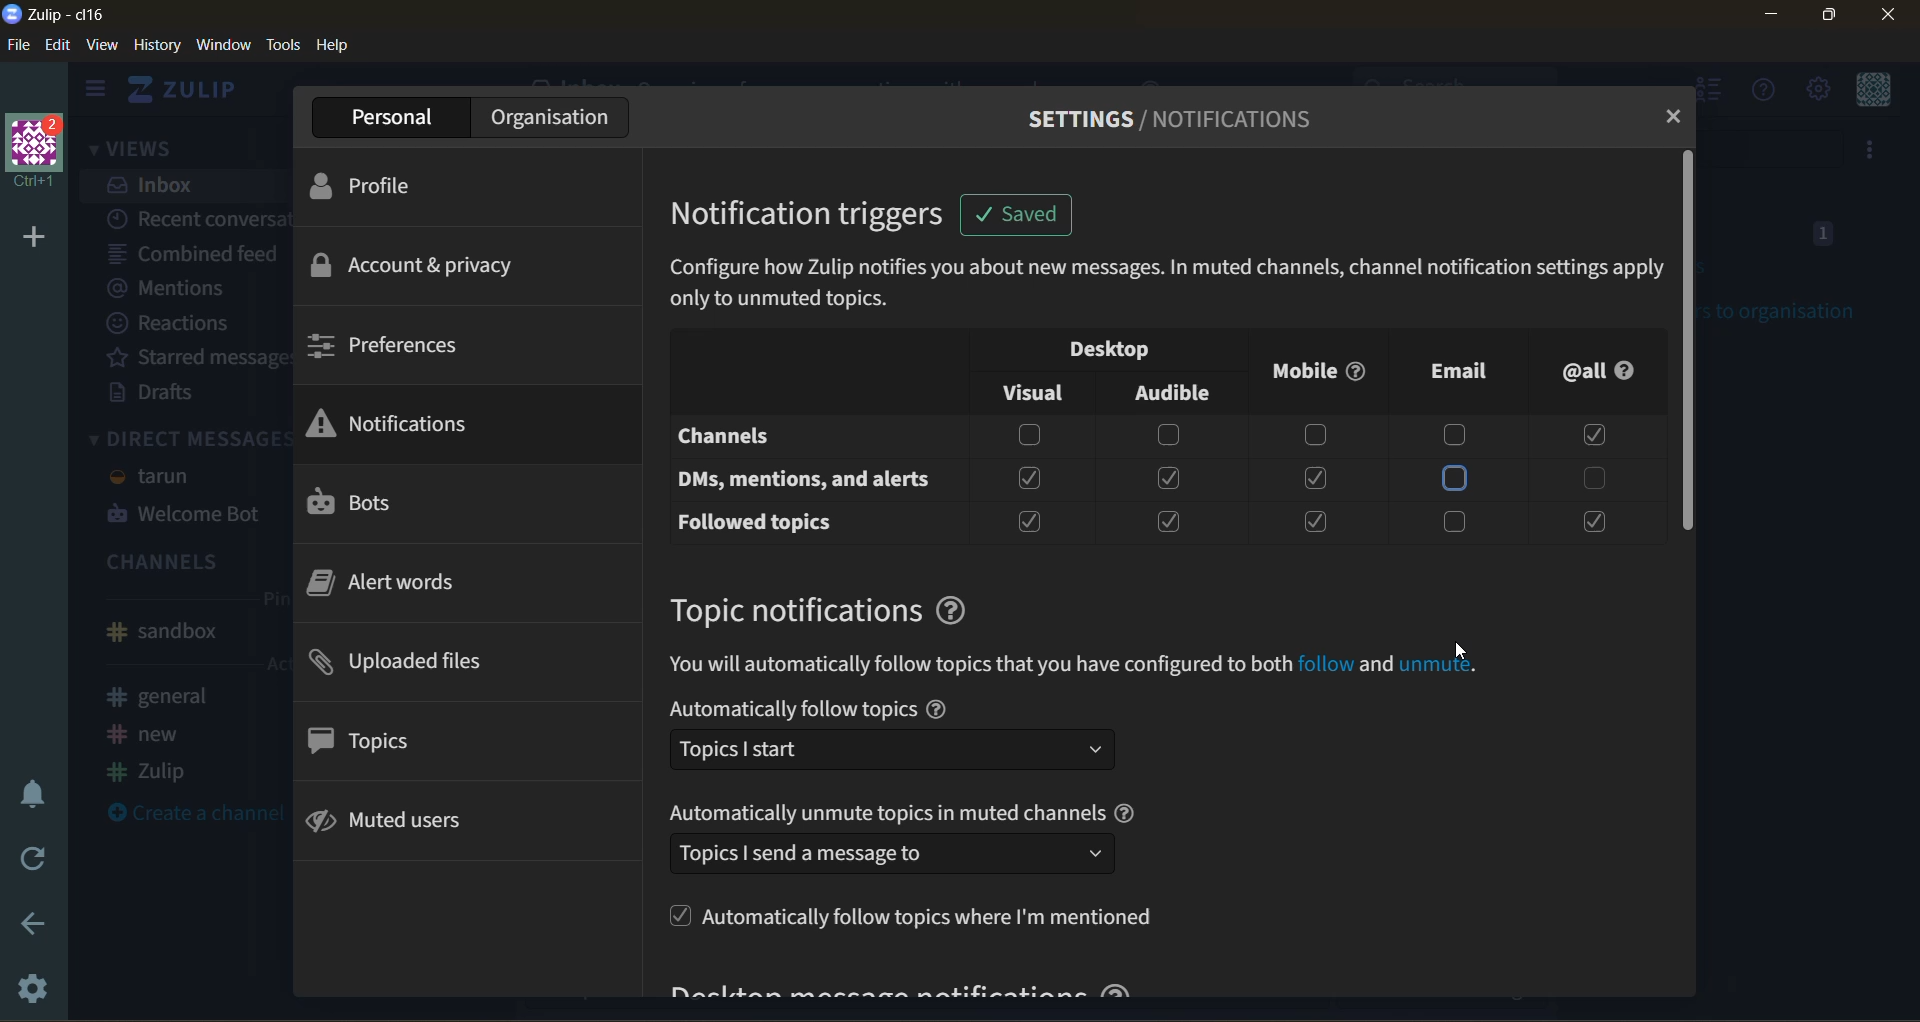 This screenshot has width=1920, height=1022. Describe the element at coordinates (34, 926) in the screenshot. I see `go back` at that location.